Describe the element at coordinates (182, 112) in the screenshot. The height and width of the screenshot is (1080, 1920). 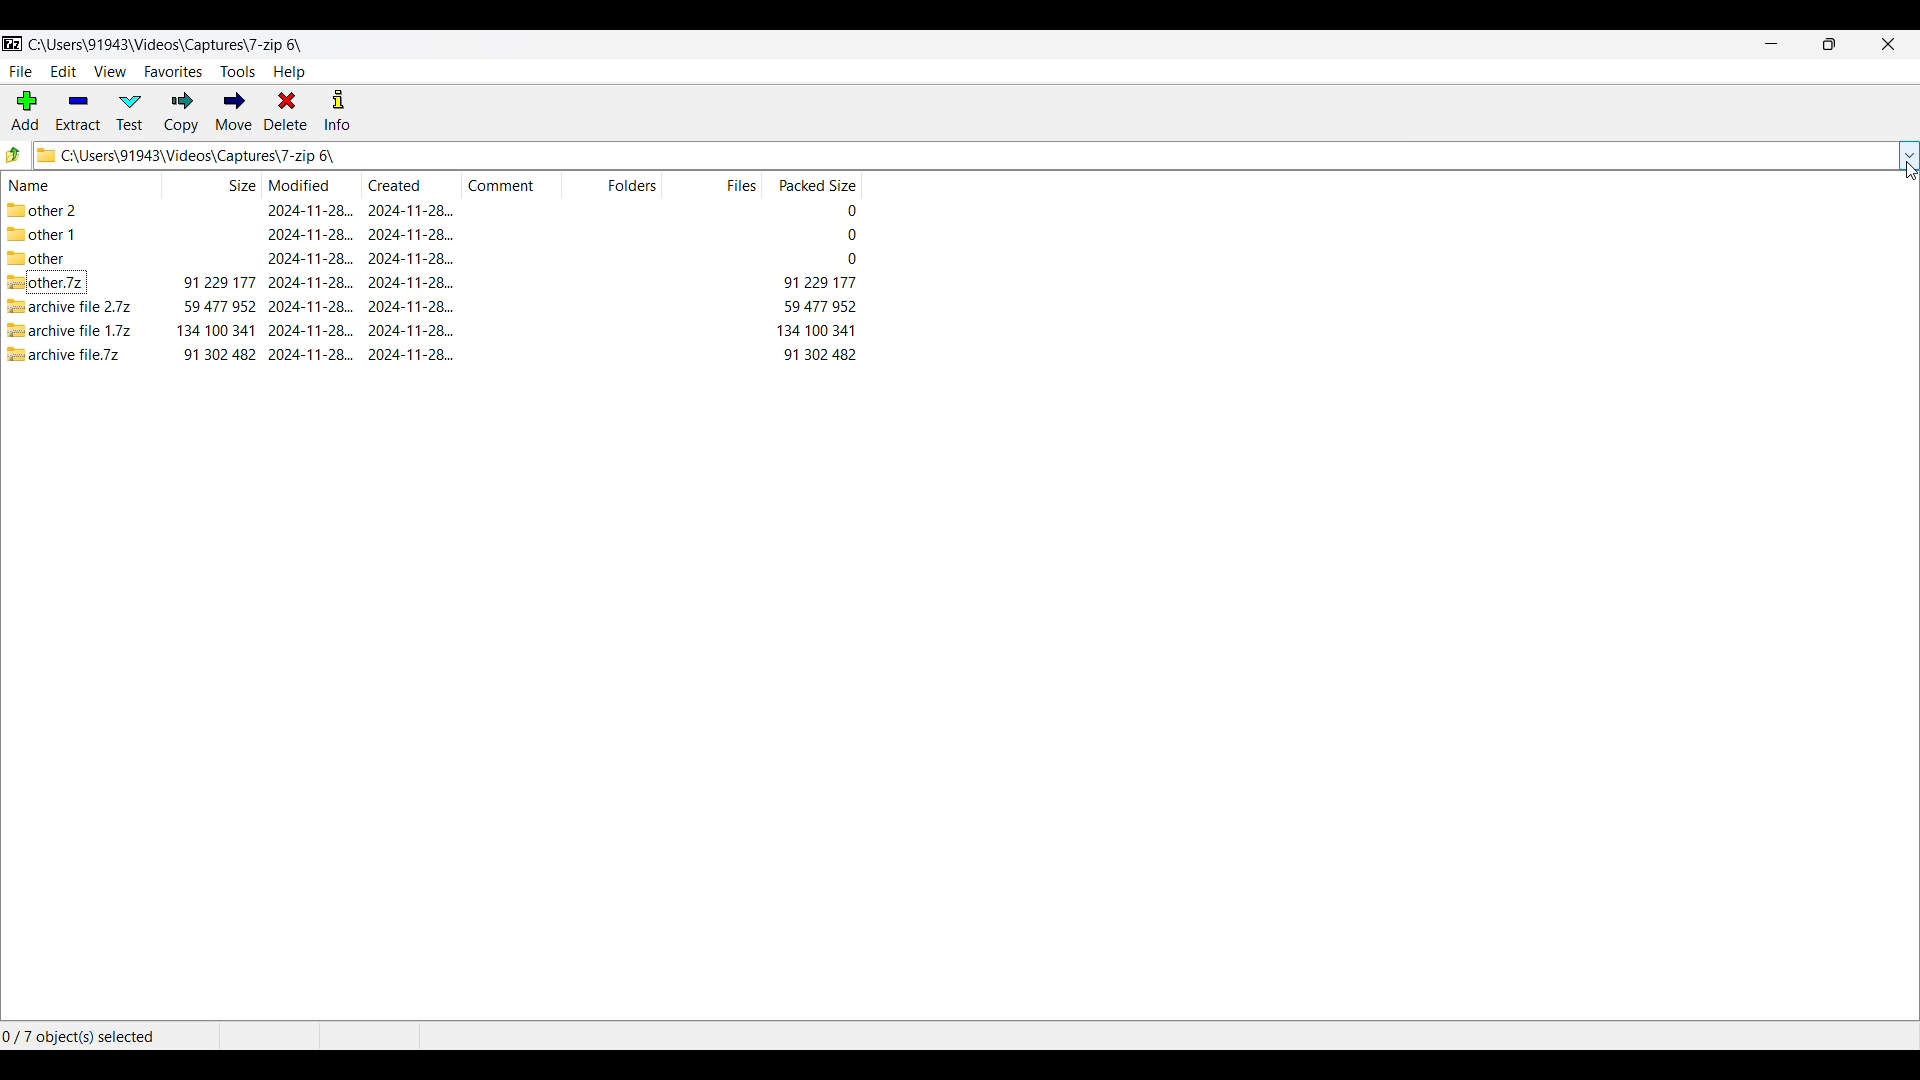
I see `Copy` at that location.